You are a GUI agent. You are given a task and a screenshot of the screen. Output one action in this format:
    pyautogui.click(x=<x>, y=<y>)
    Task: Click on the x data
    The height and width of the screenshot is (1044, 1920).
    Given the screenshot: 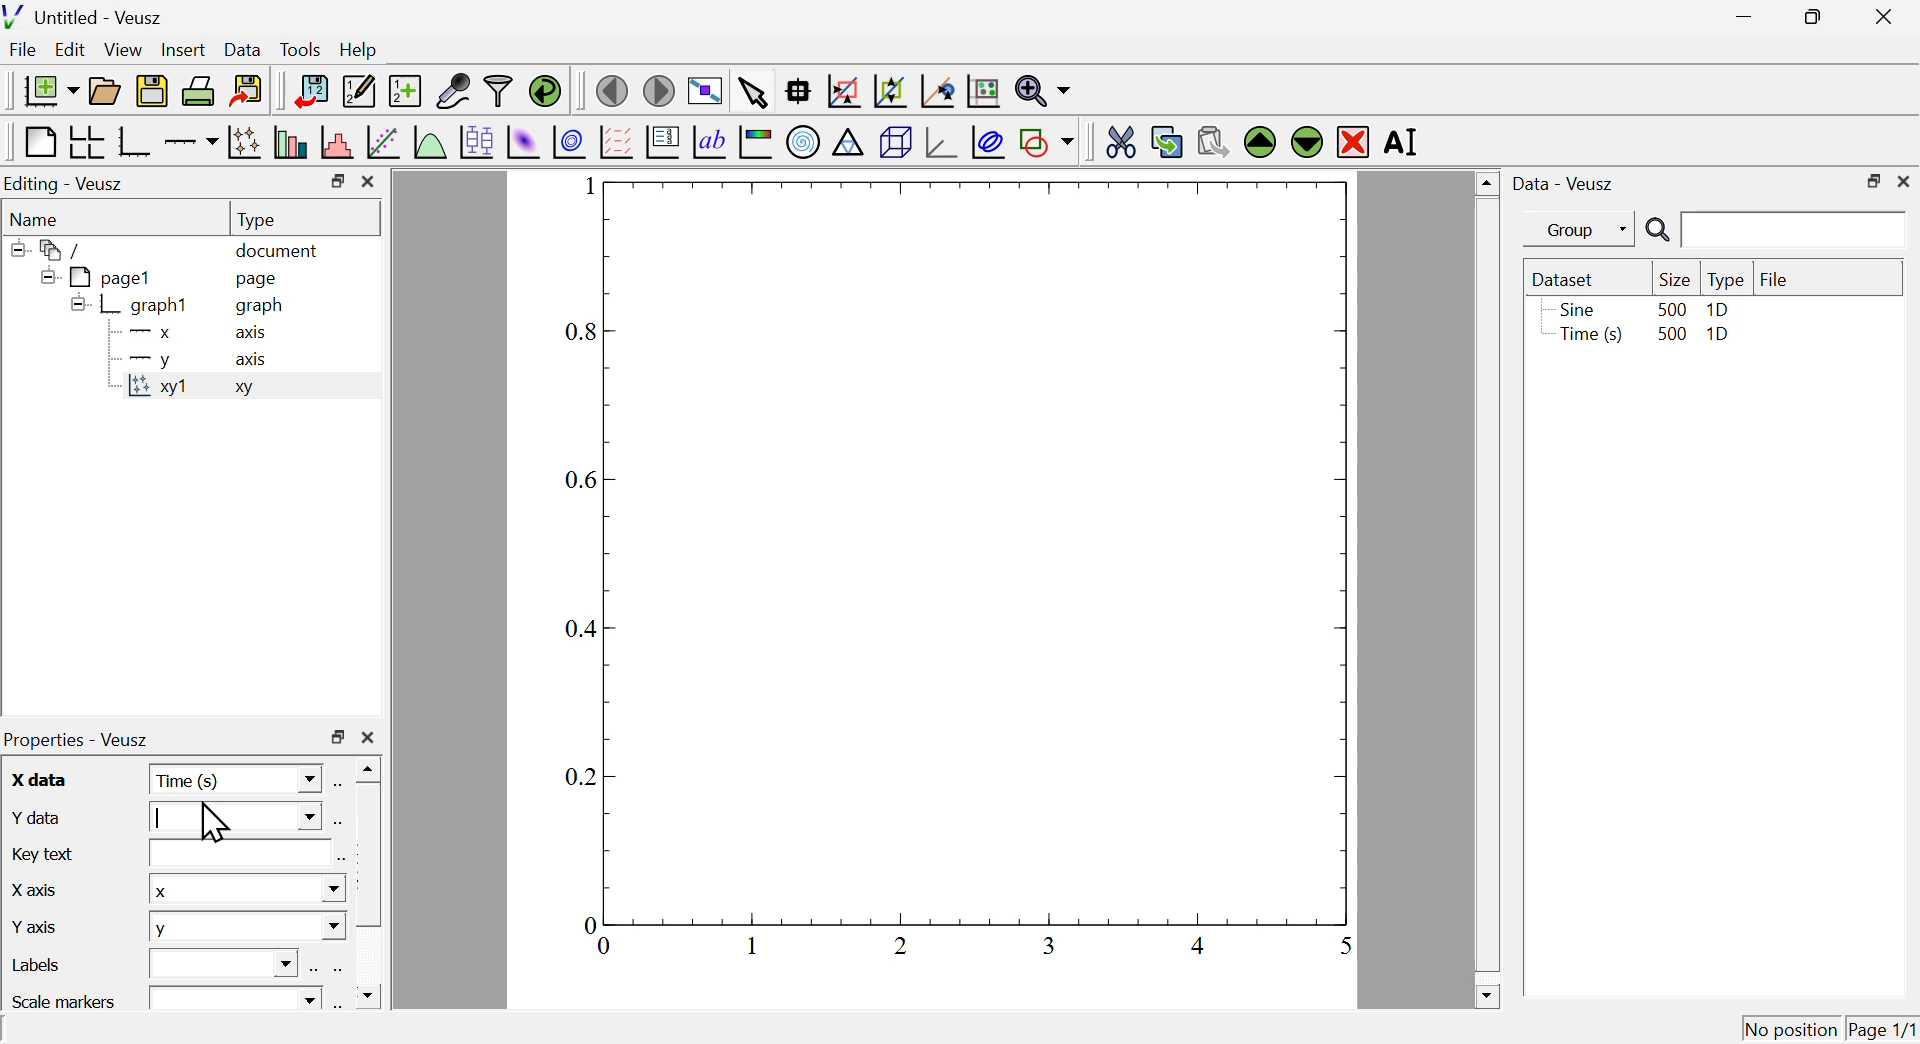 What is the action you would take?
    pyautogui.click(x=41, y=779)
    